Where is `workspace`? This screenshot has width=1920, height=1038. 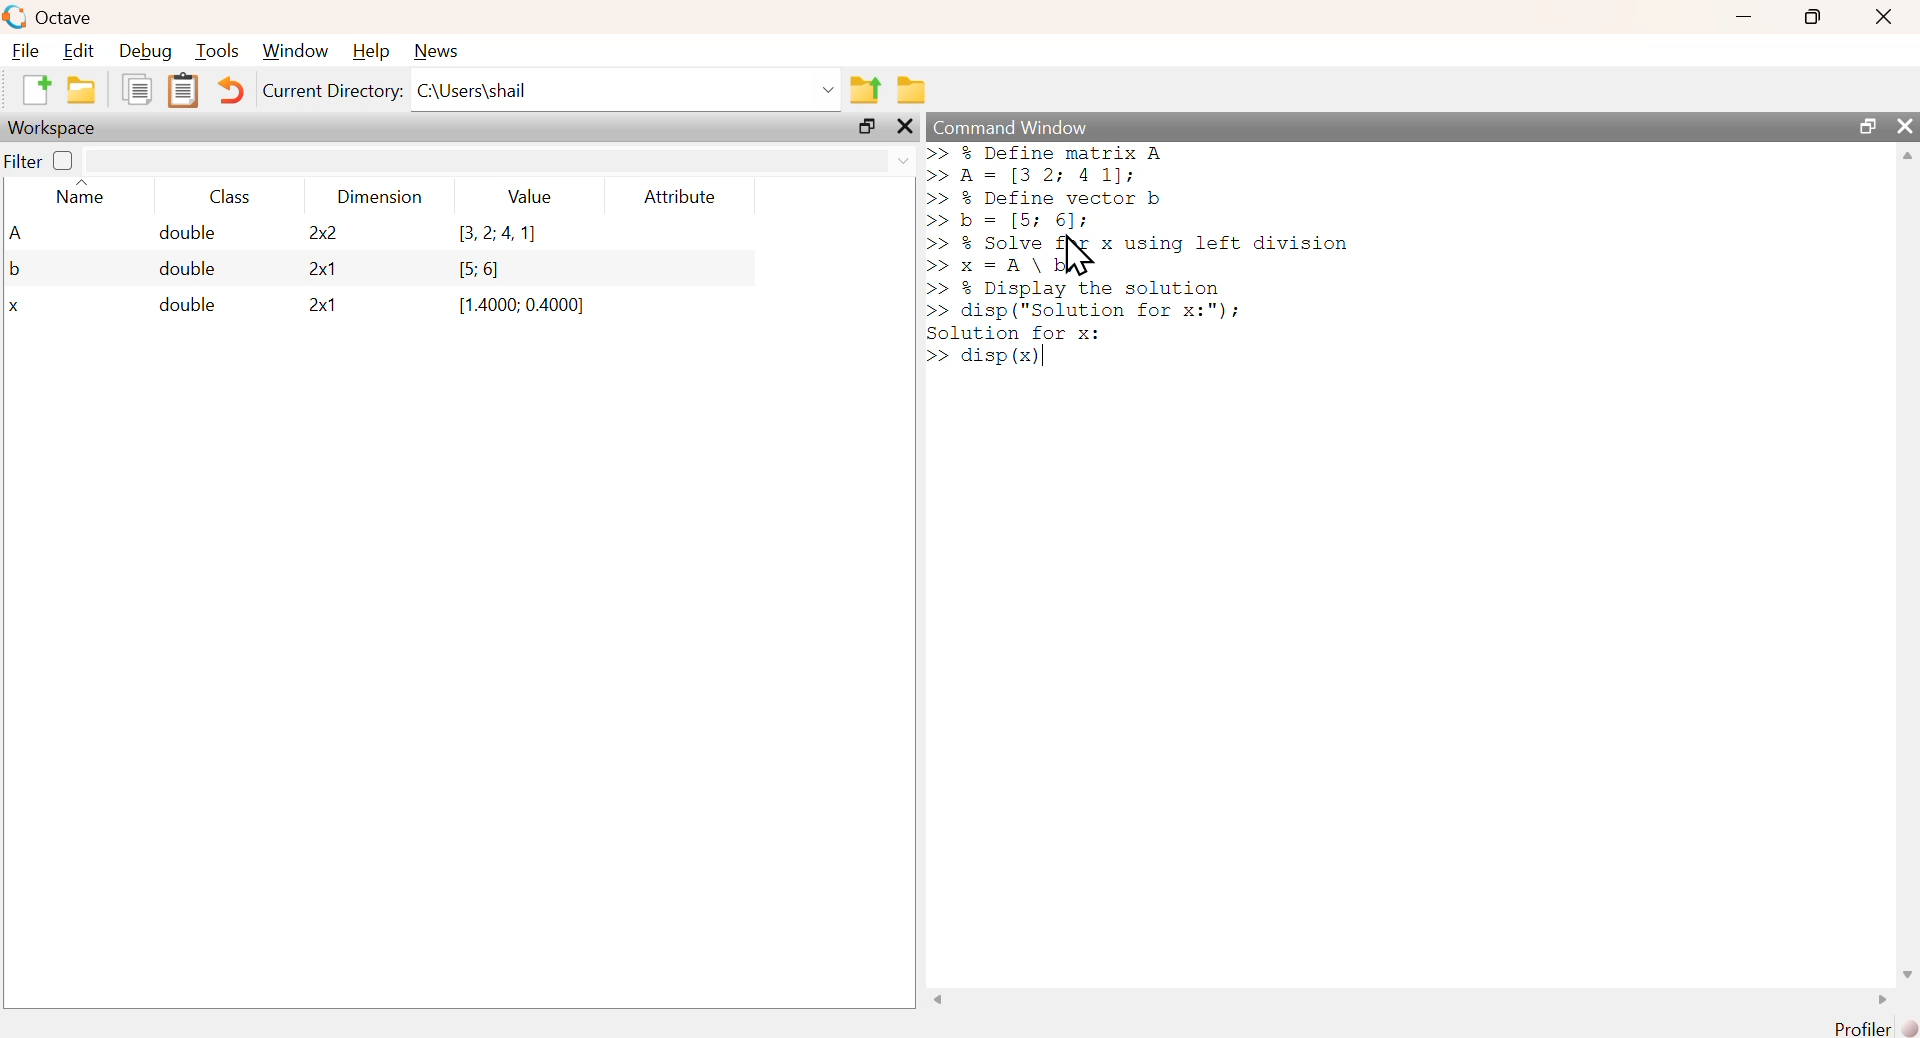
workspace is located at coordinates (55, 128).